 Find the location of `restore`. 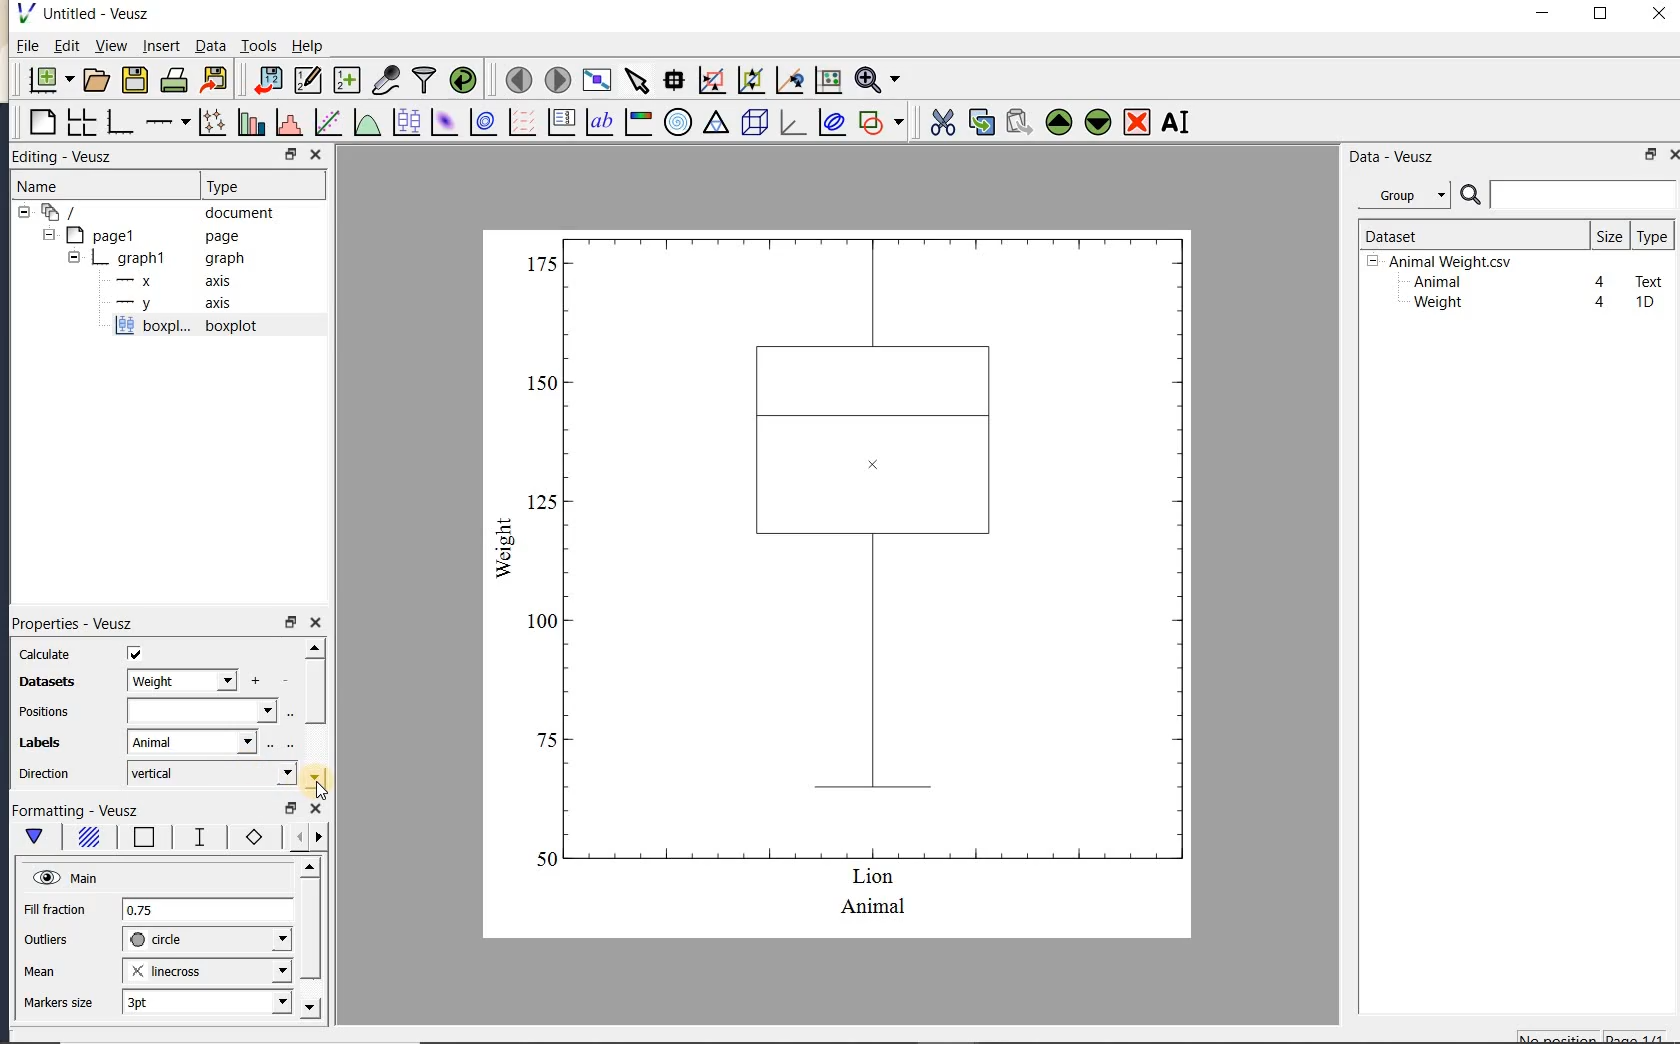

restore is located at coordinates (1652, 154).